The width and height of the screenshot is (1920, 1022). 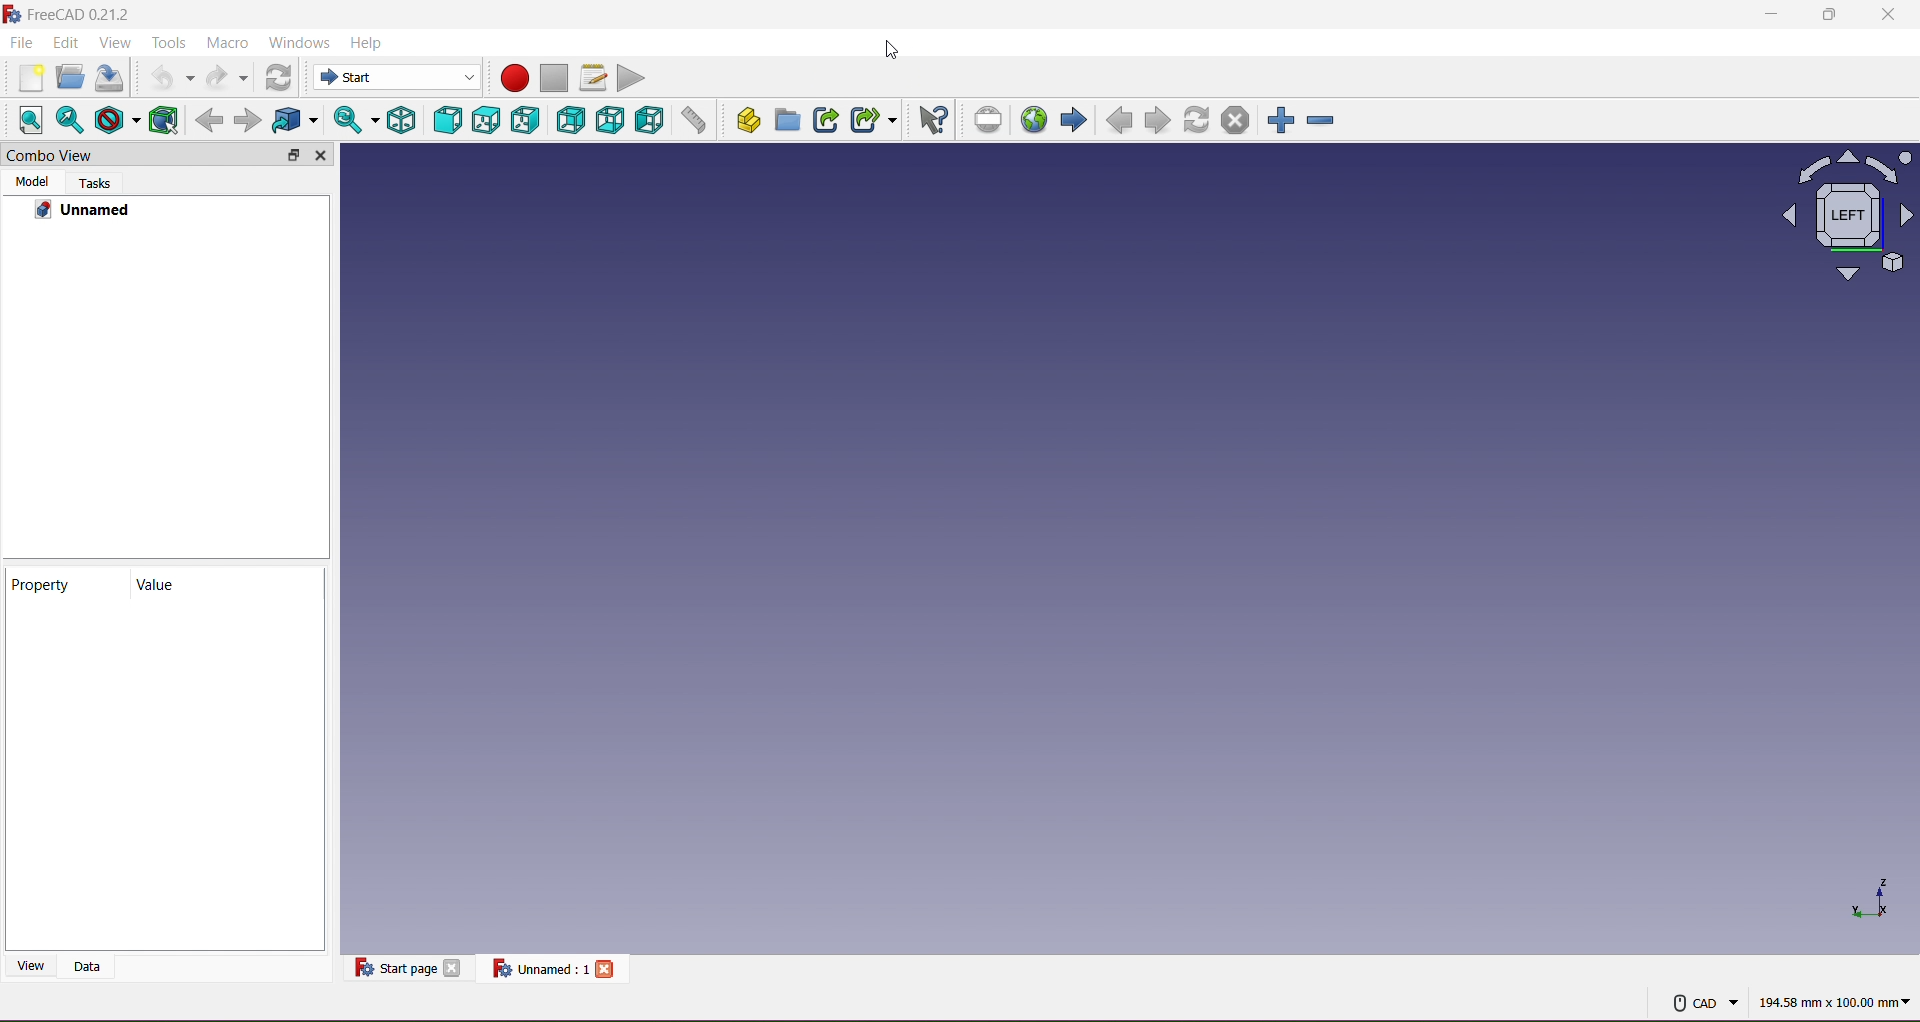 What do you see at coordinates (1705, 999) in the screenshot?
I see `CAD Mouse` at bounding box center [1705, 999].